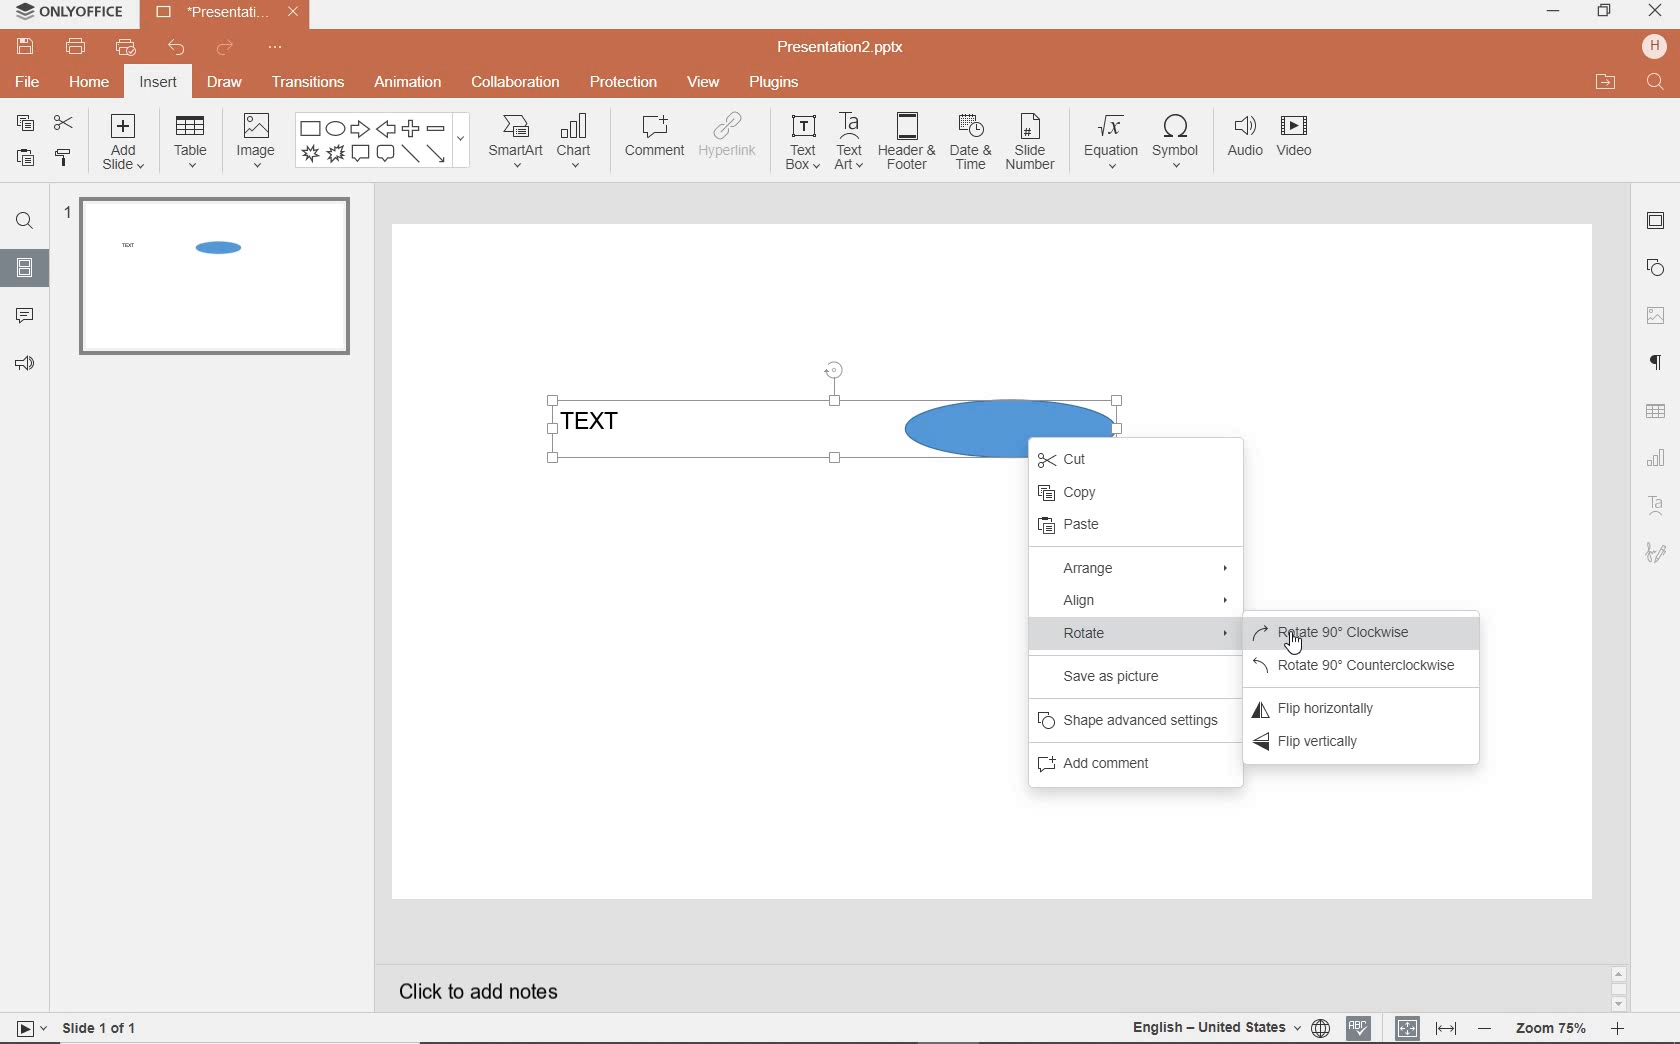  Describe the element at coordinates (1294, 644) in the screenshot. I see `cursor` at that location.